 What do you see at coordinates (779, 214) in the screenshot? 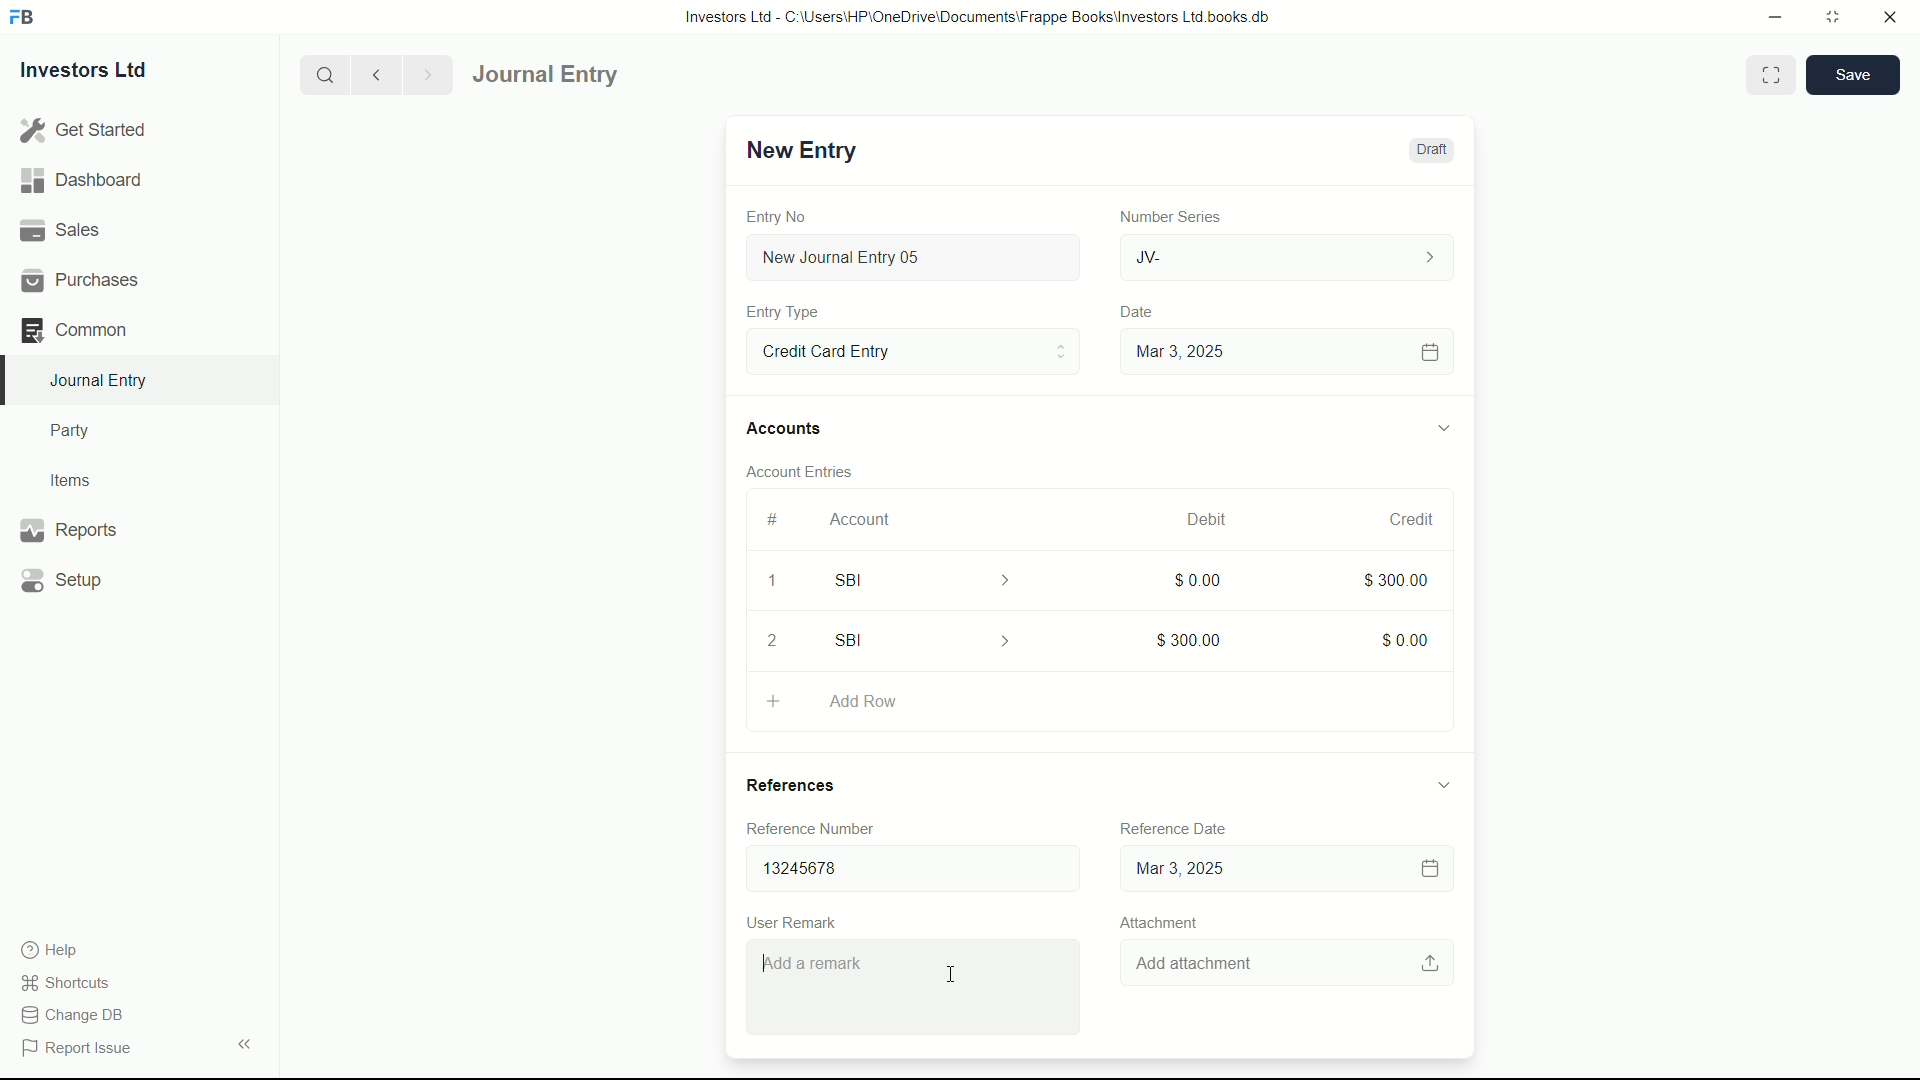
I see `Entry No` at bounding box center [779, 214].